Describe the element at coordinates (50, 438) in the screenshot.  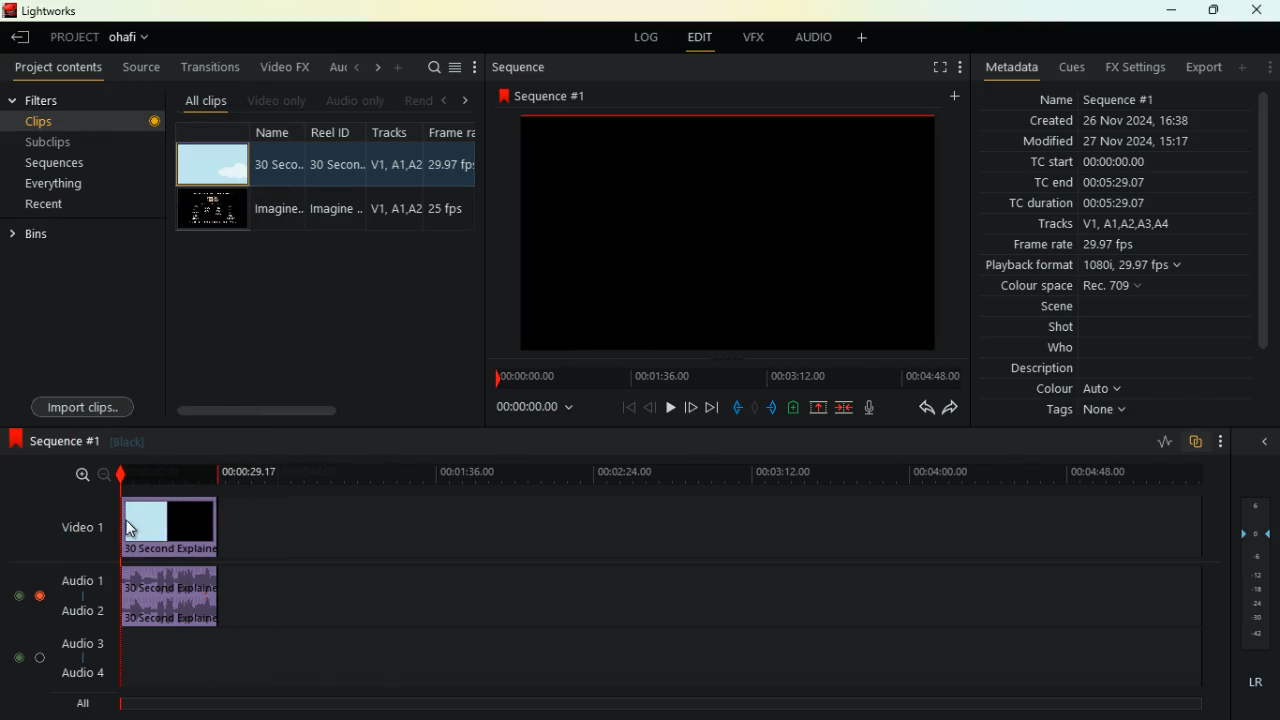
I see `sequence` at that location.